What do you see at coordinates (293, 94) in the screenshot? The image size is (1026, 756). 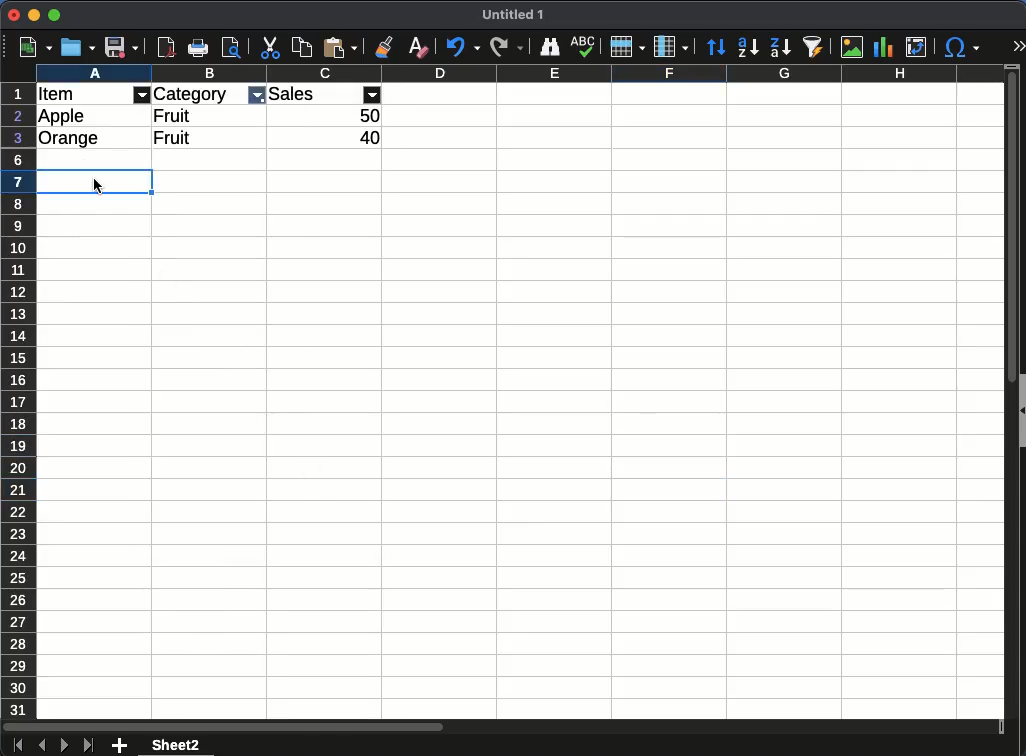 I see `Sales` at bounding box center [293, 94].